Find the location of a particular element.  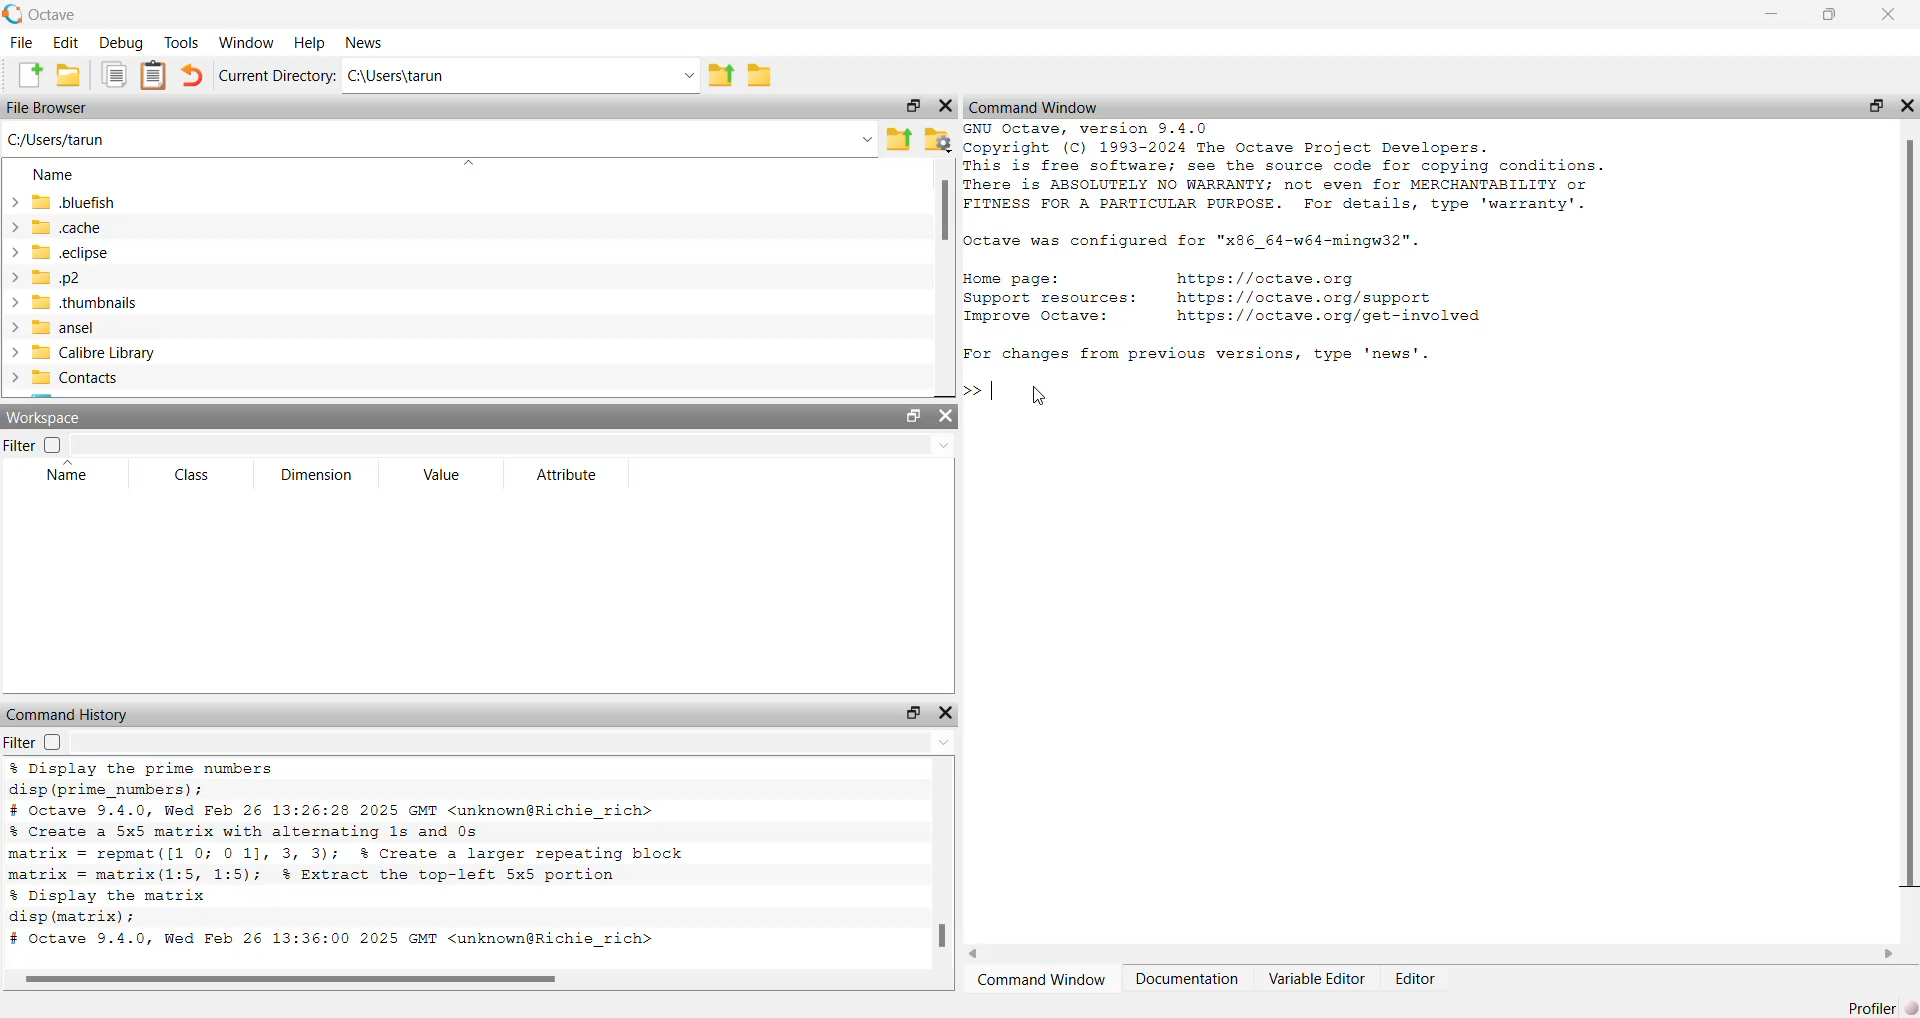

browse your files is located at coordinates (937, 138).